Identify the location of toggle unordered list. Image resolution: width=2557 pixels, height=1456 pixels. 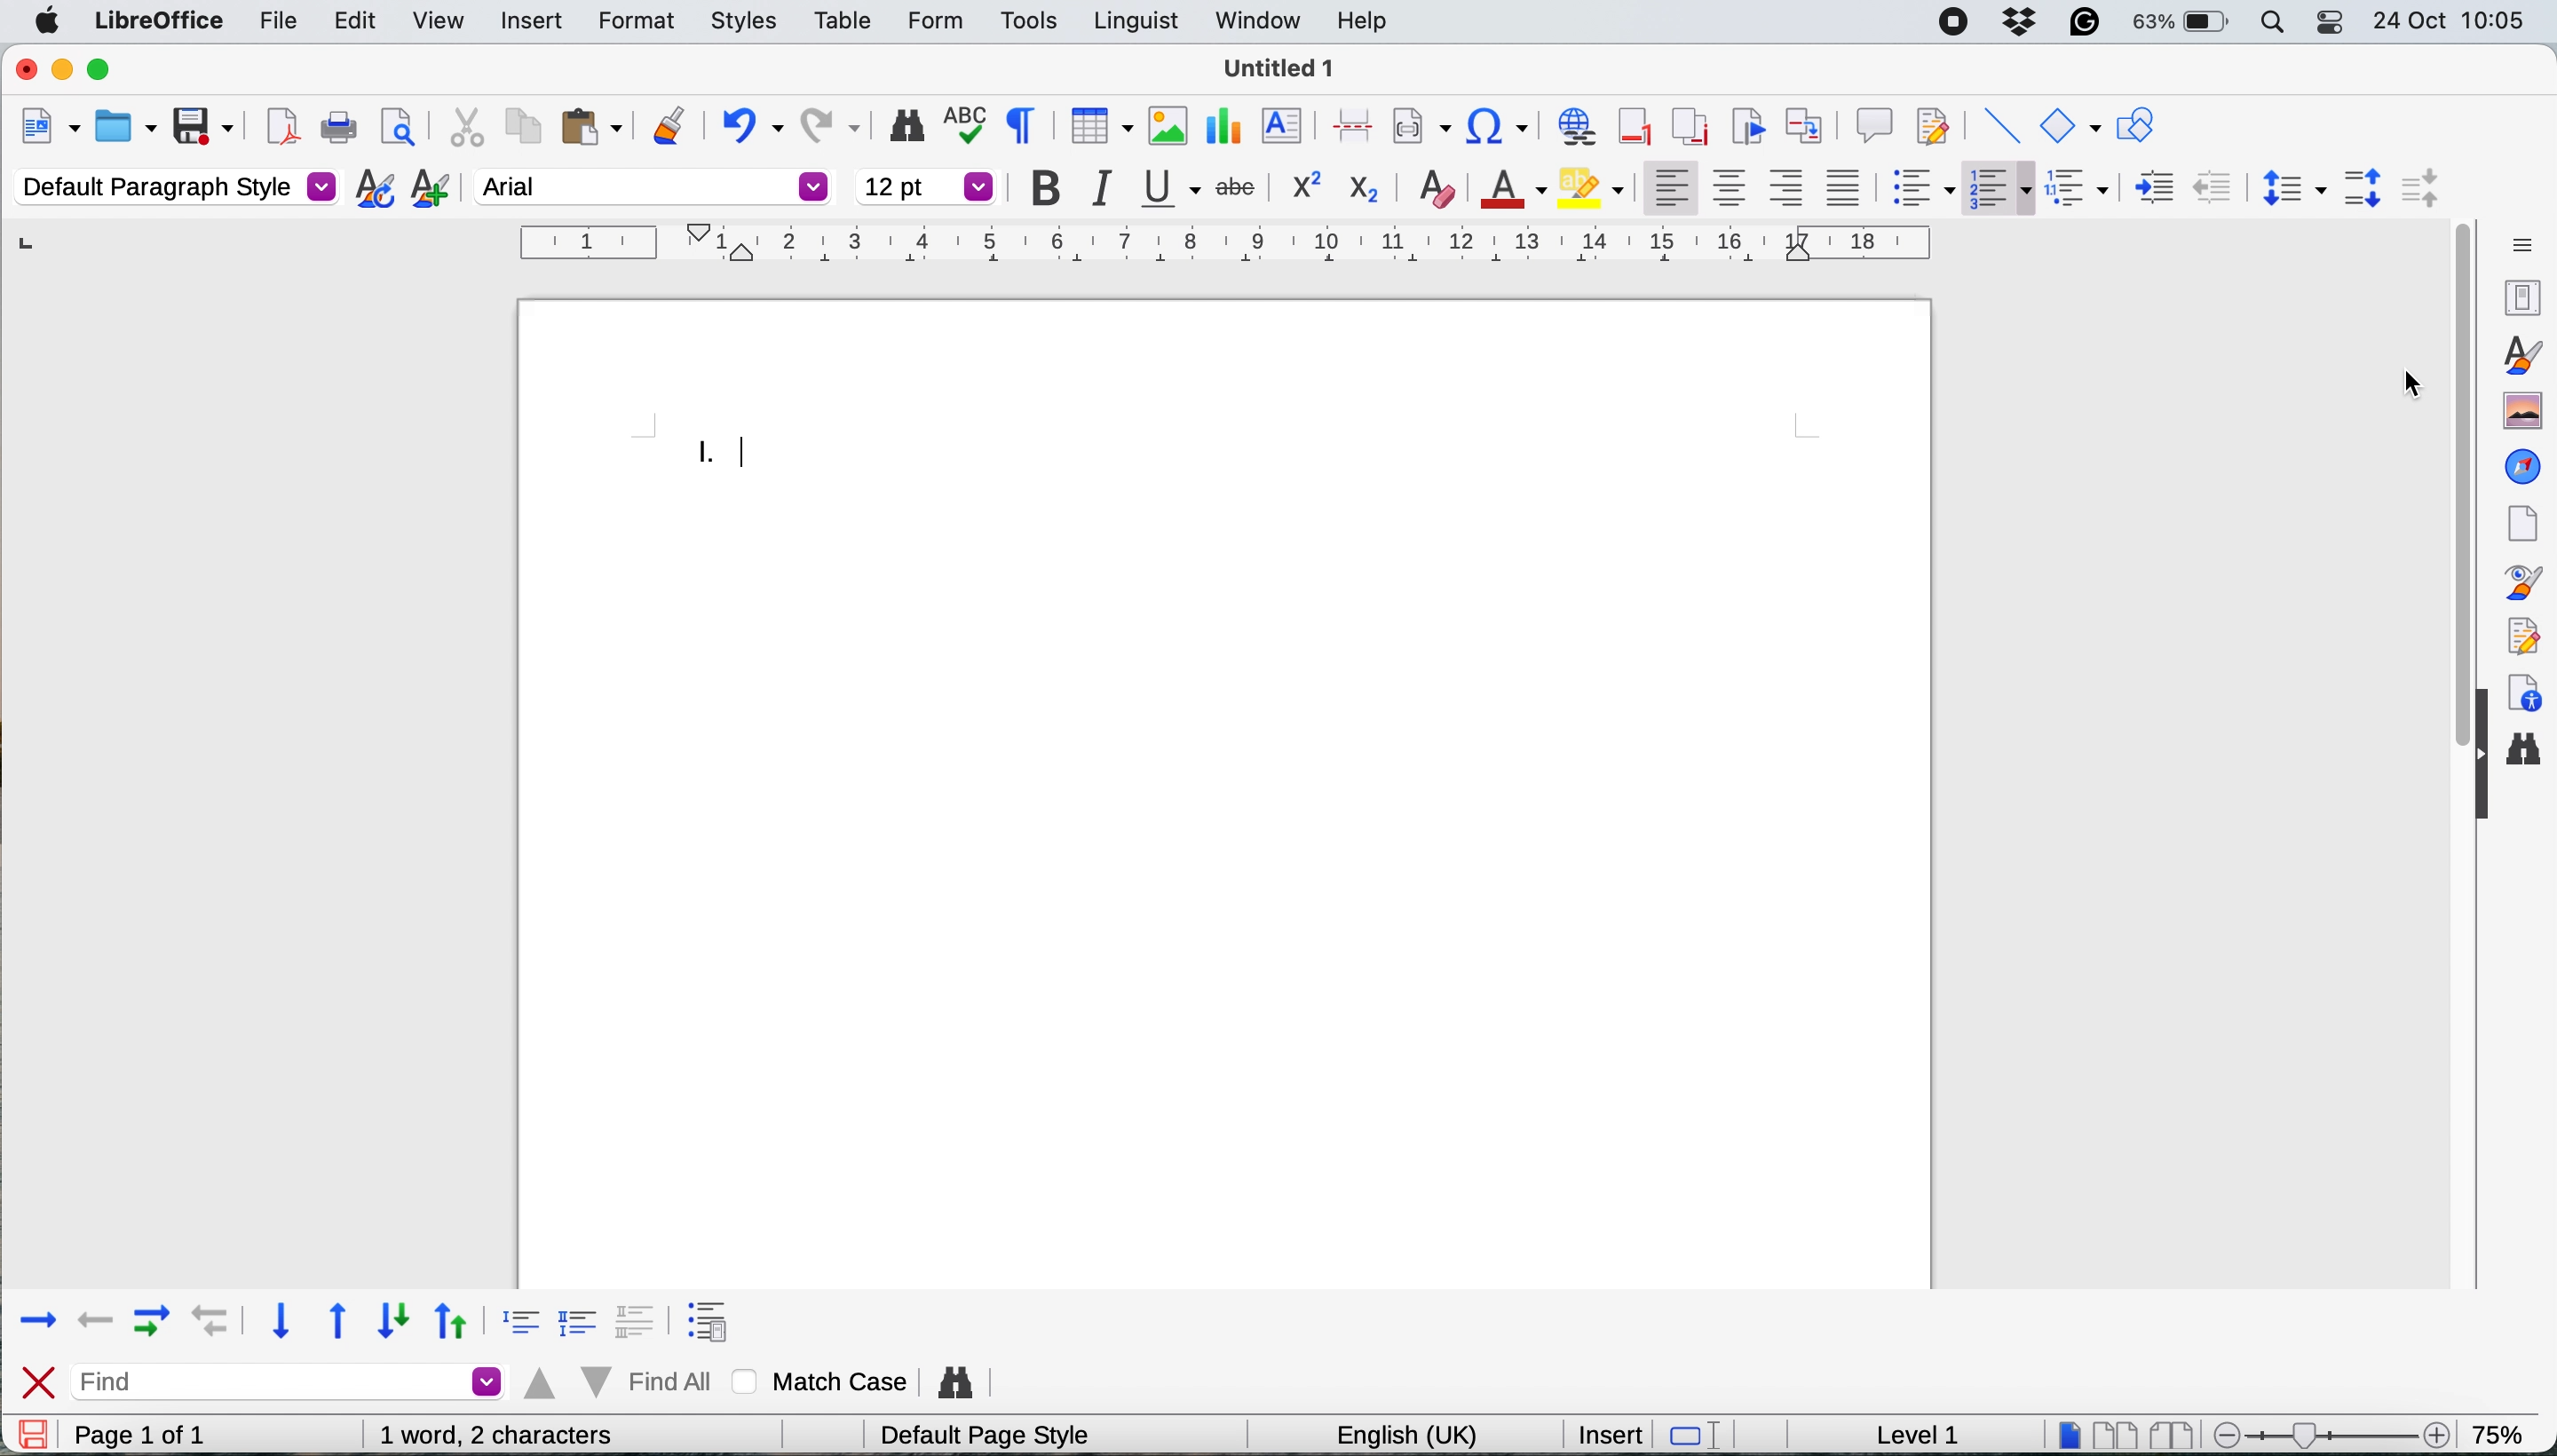
(1925, 192).